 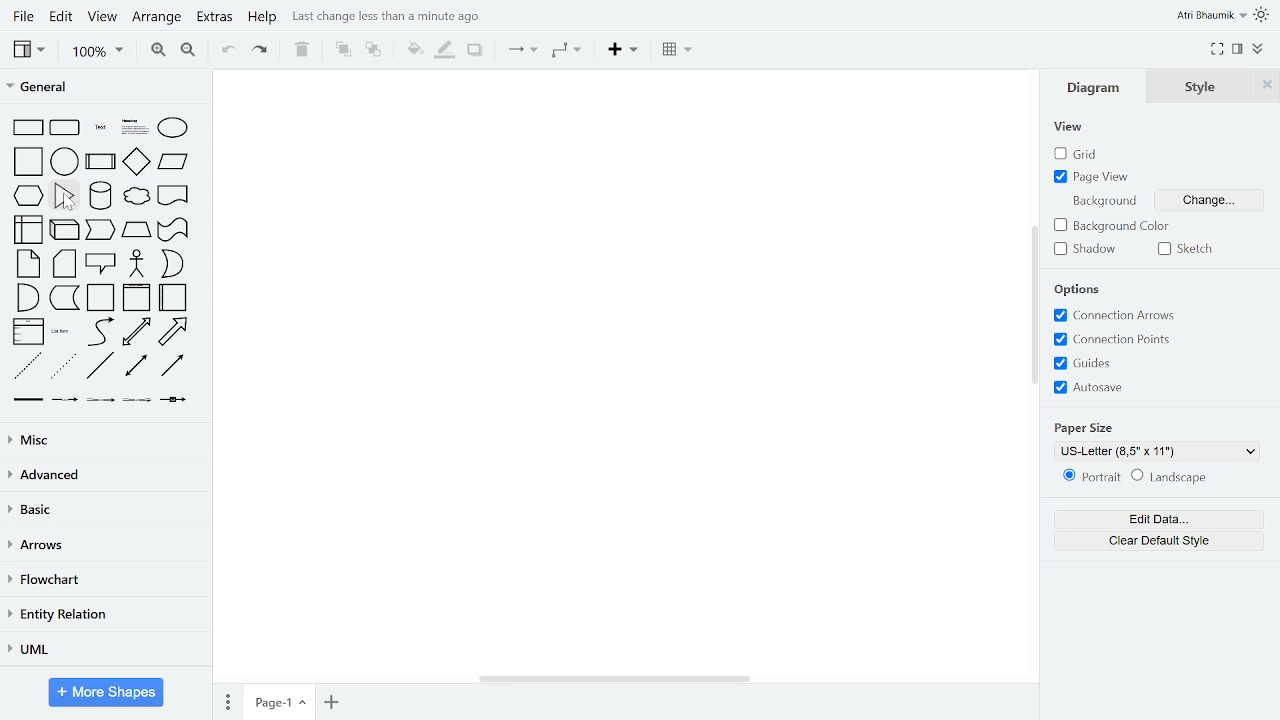 What do you see at coordinates (1209, 15) in the screenshot?
I see `profile Atri Bhaumik` at bounding box center [1209, 15].